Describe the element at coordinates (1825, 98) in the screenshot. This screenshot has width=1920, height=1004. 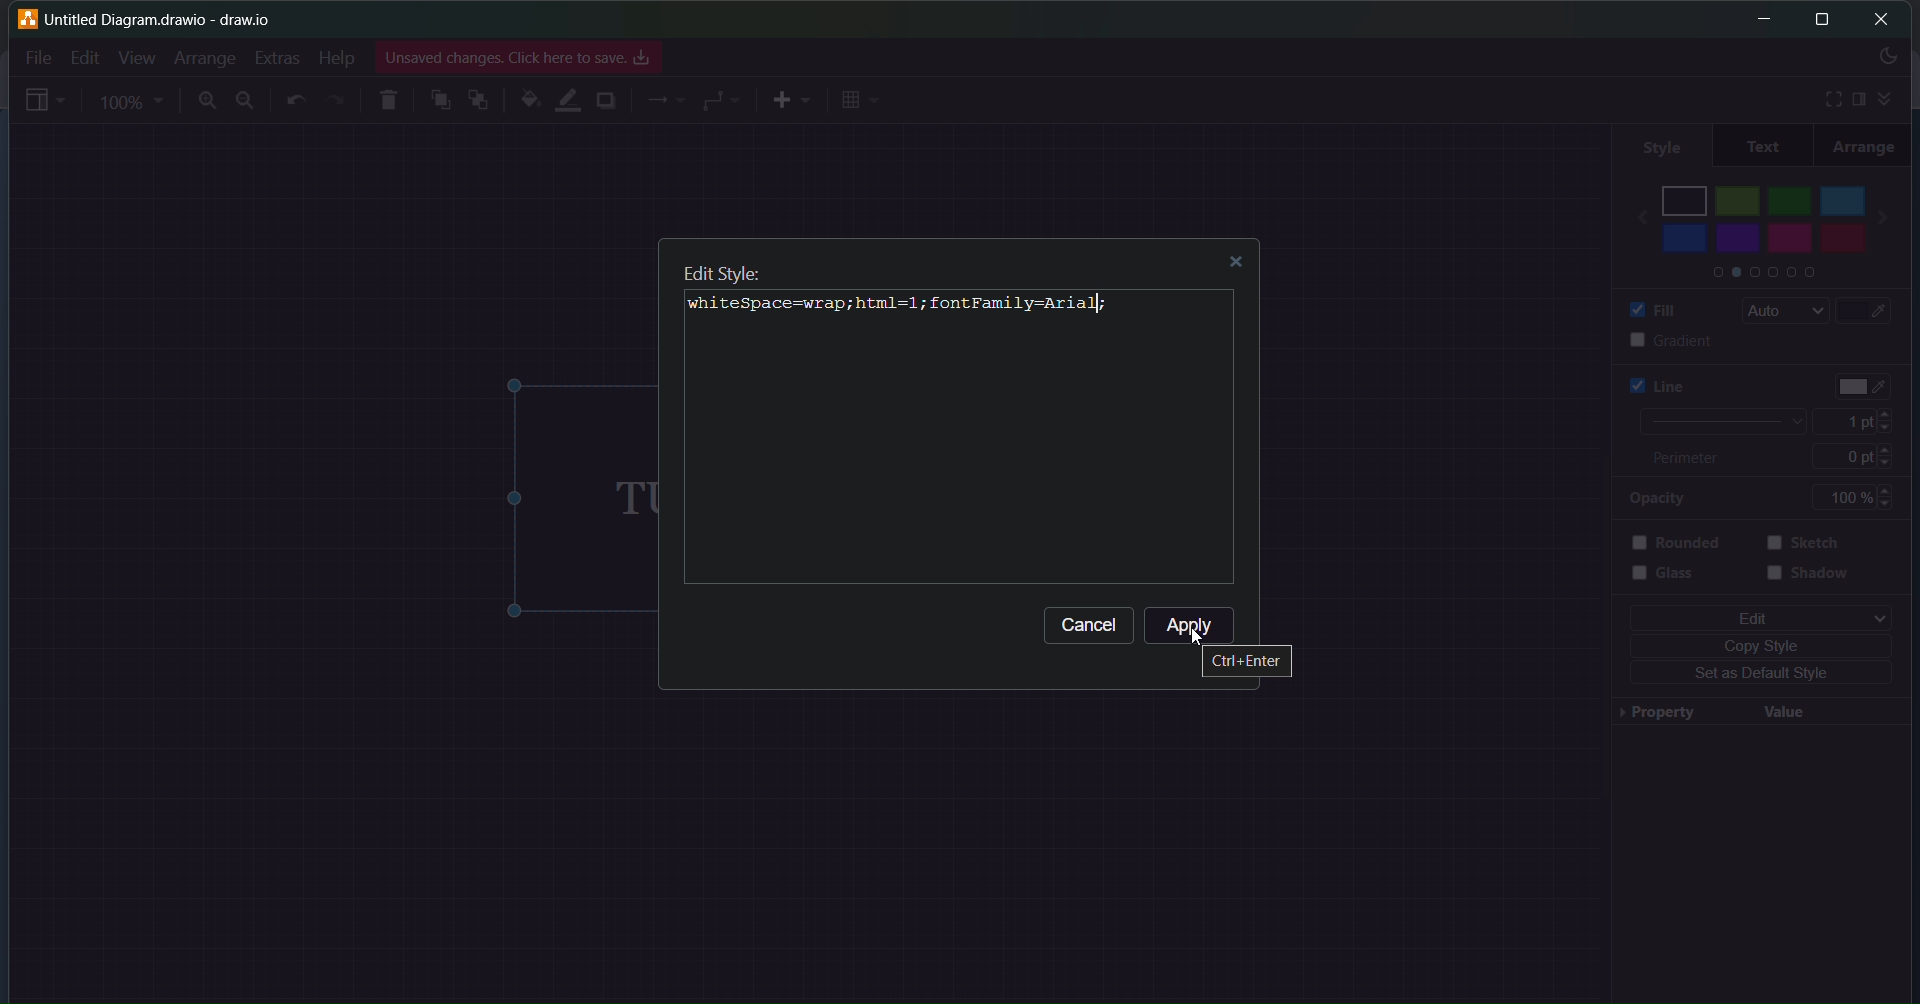
I see `fullscreen` at that location.